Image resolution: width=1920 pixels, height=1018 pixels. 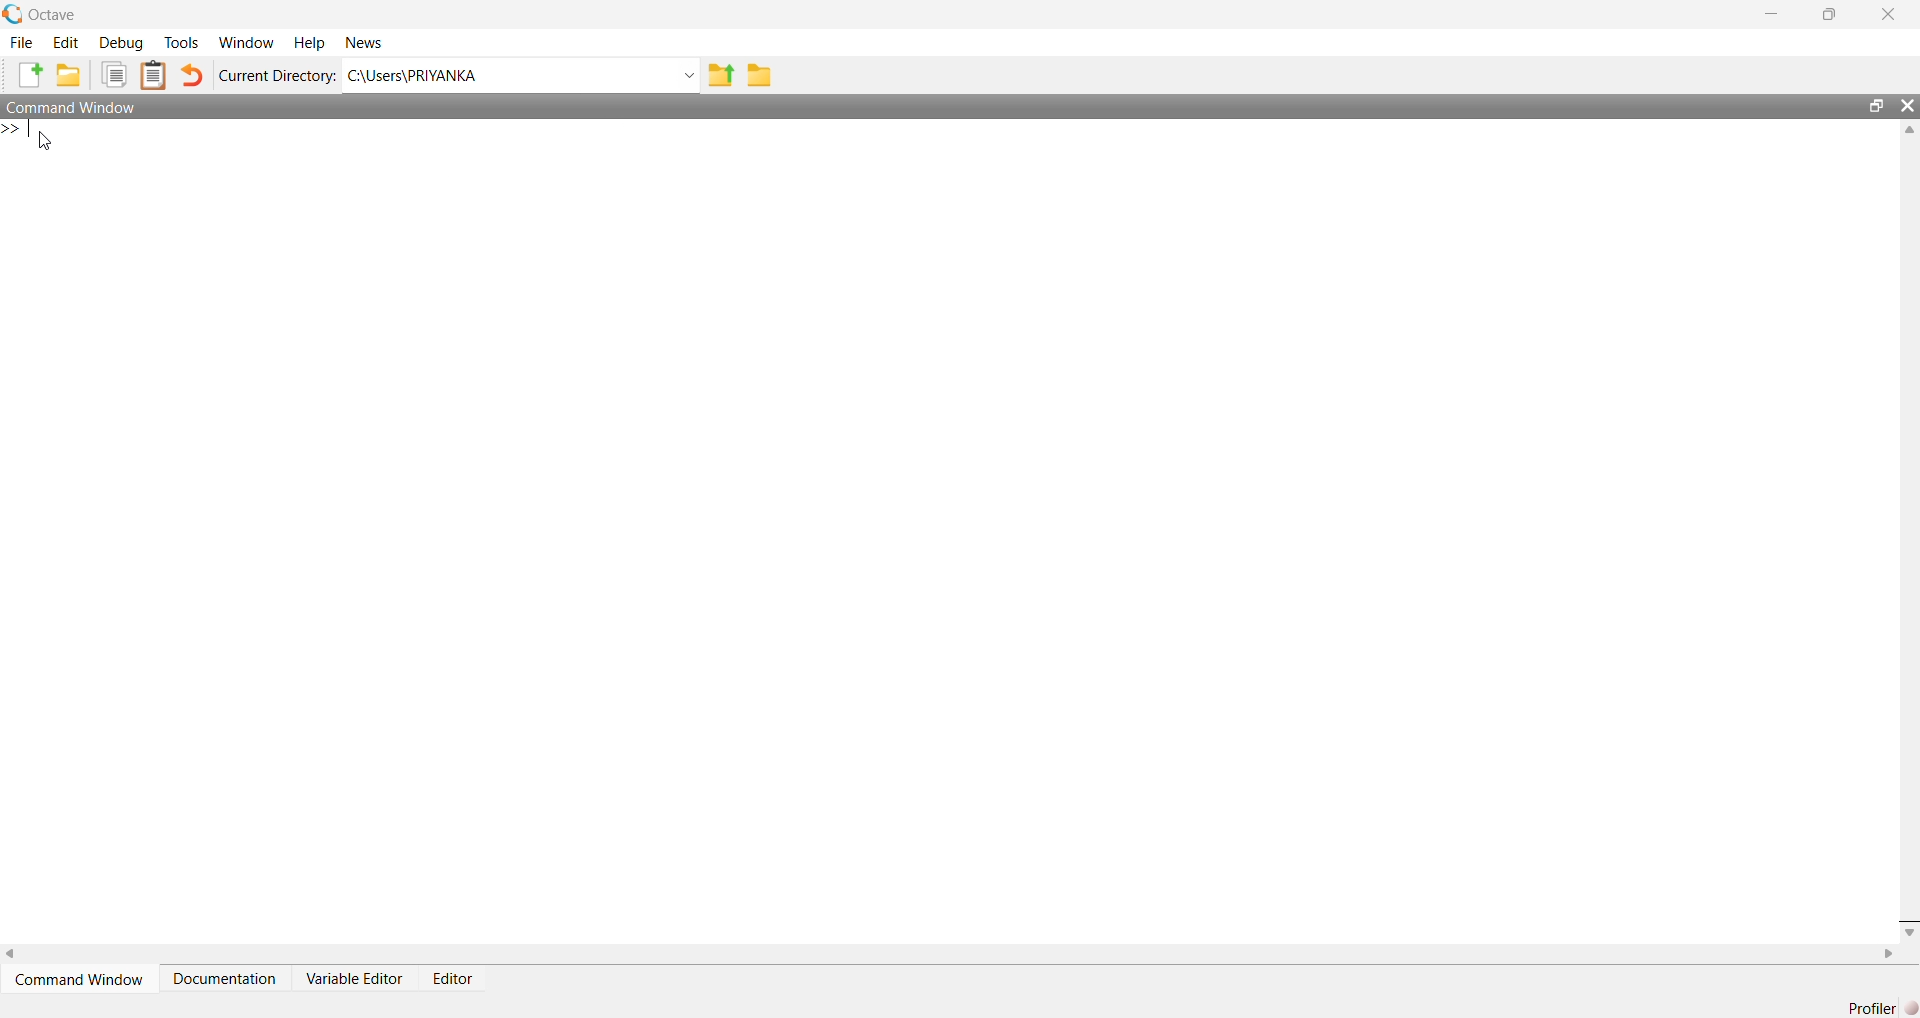 I want to click on typing indicator, so click(x=30, y=128).